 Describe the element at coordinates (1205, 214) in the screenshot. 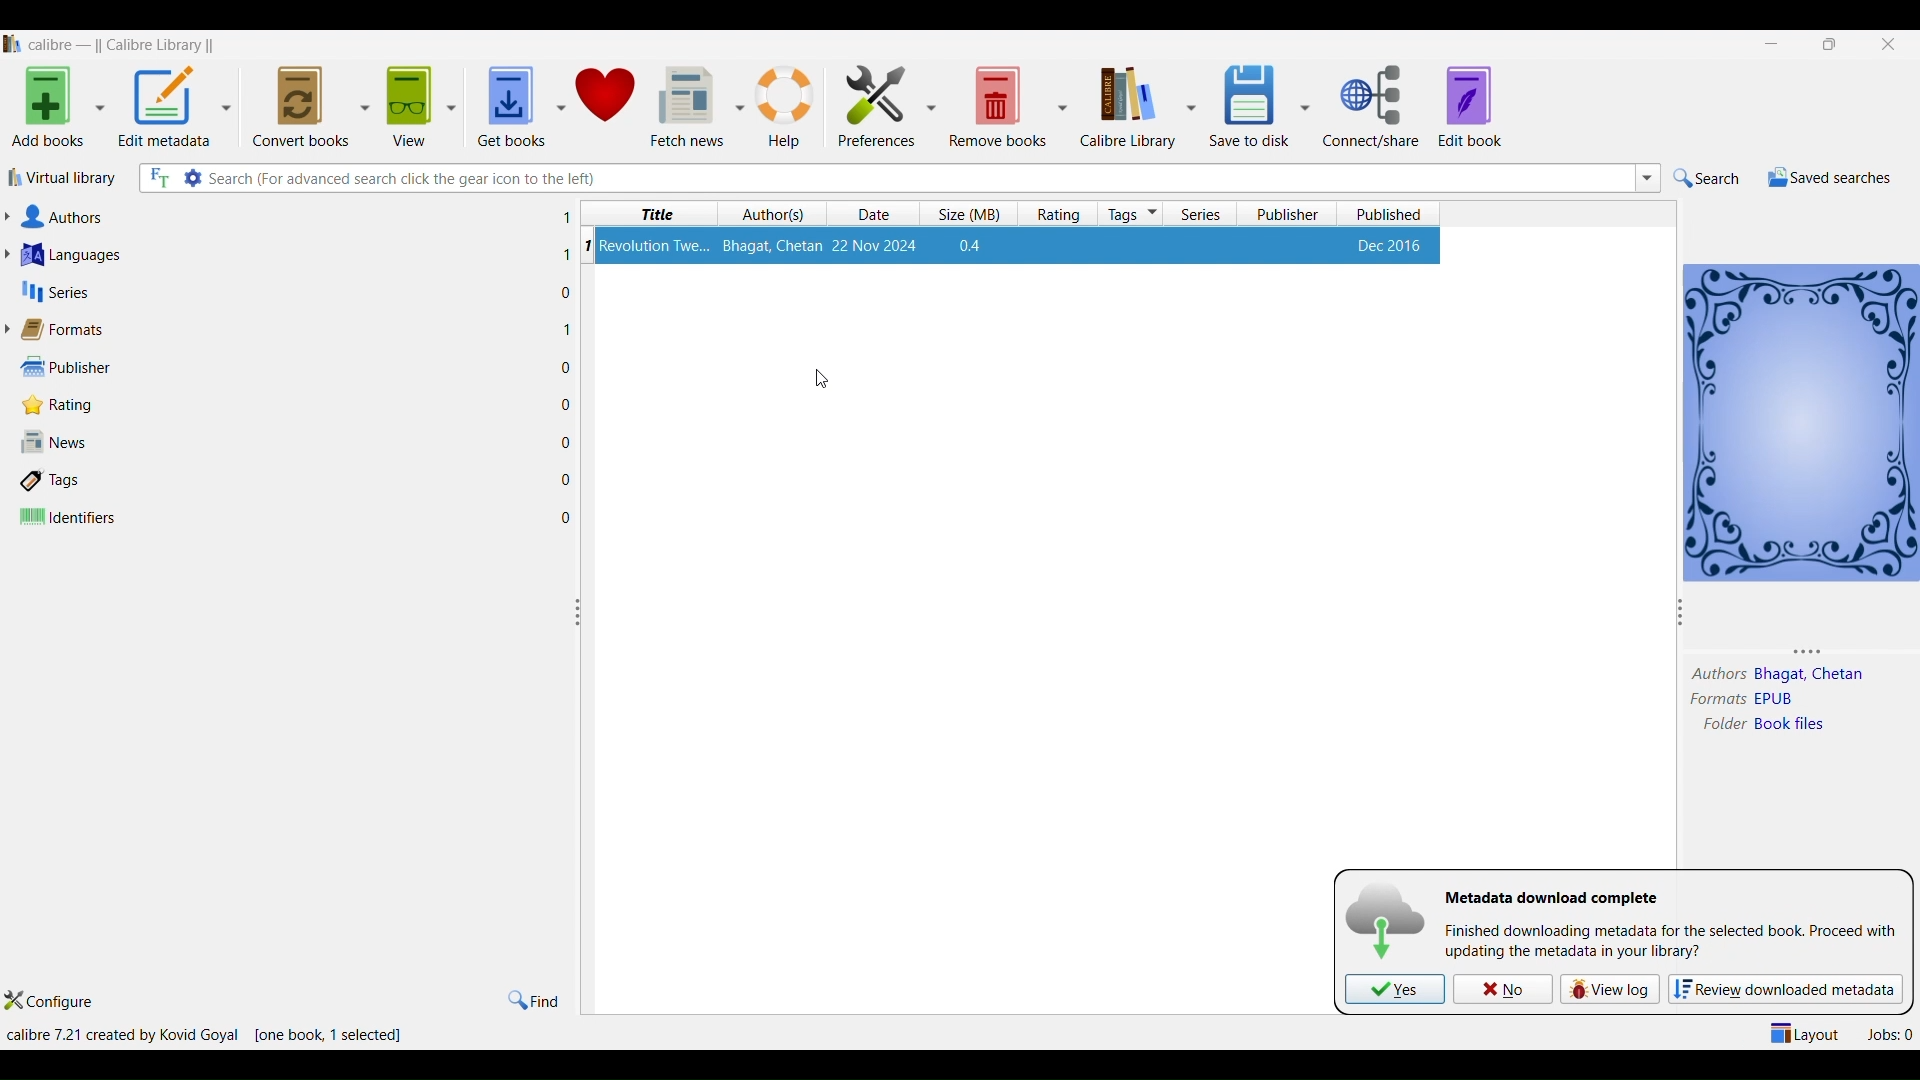

I see `series` at that location.